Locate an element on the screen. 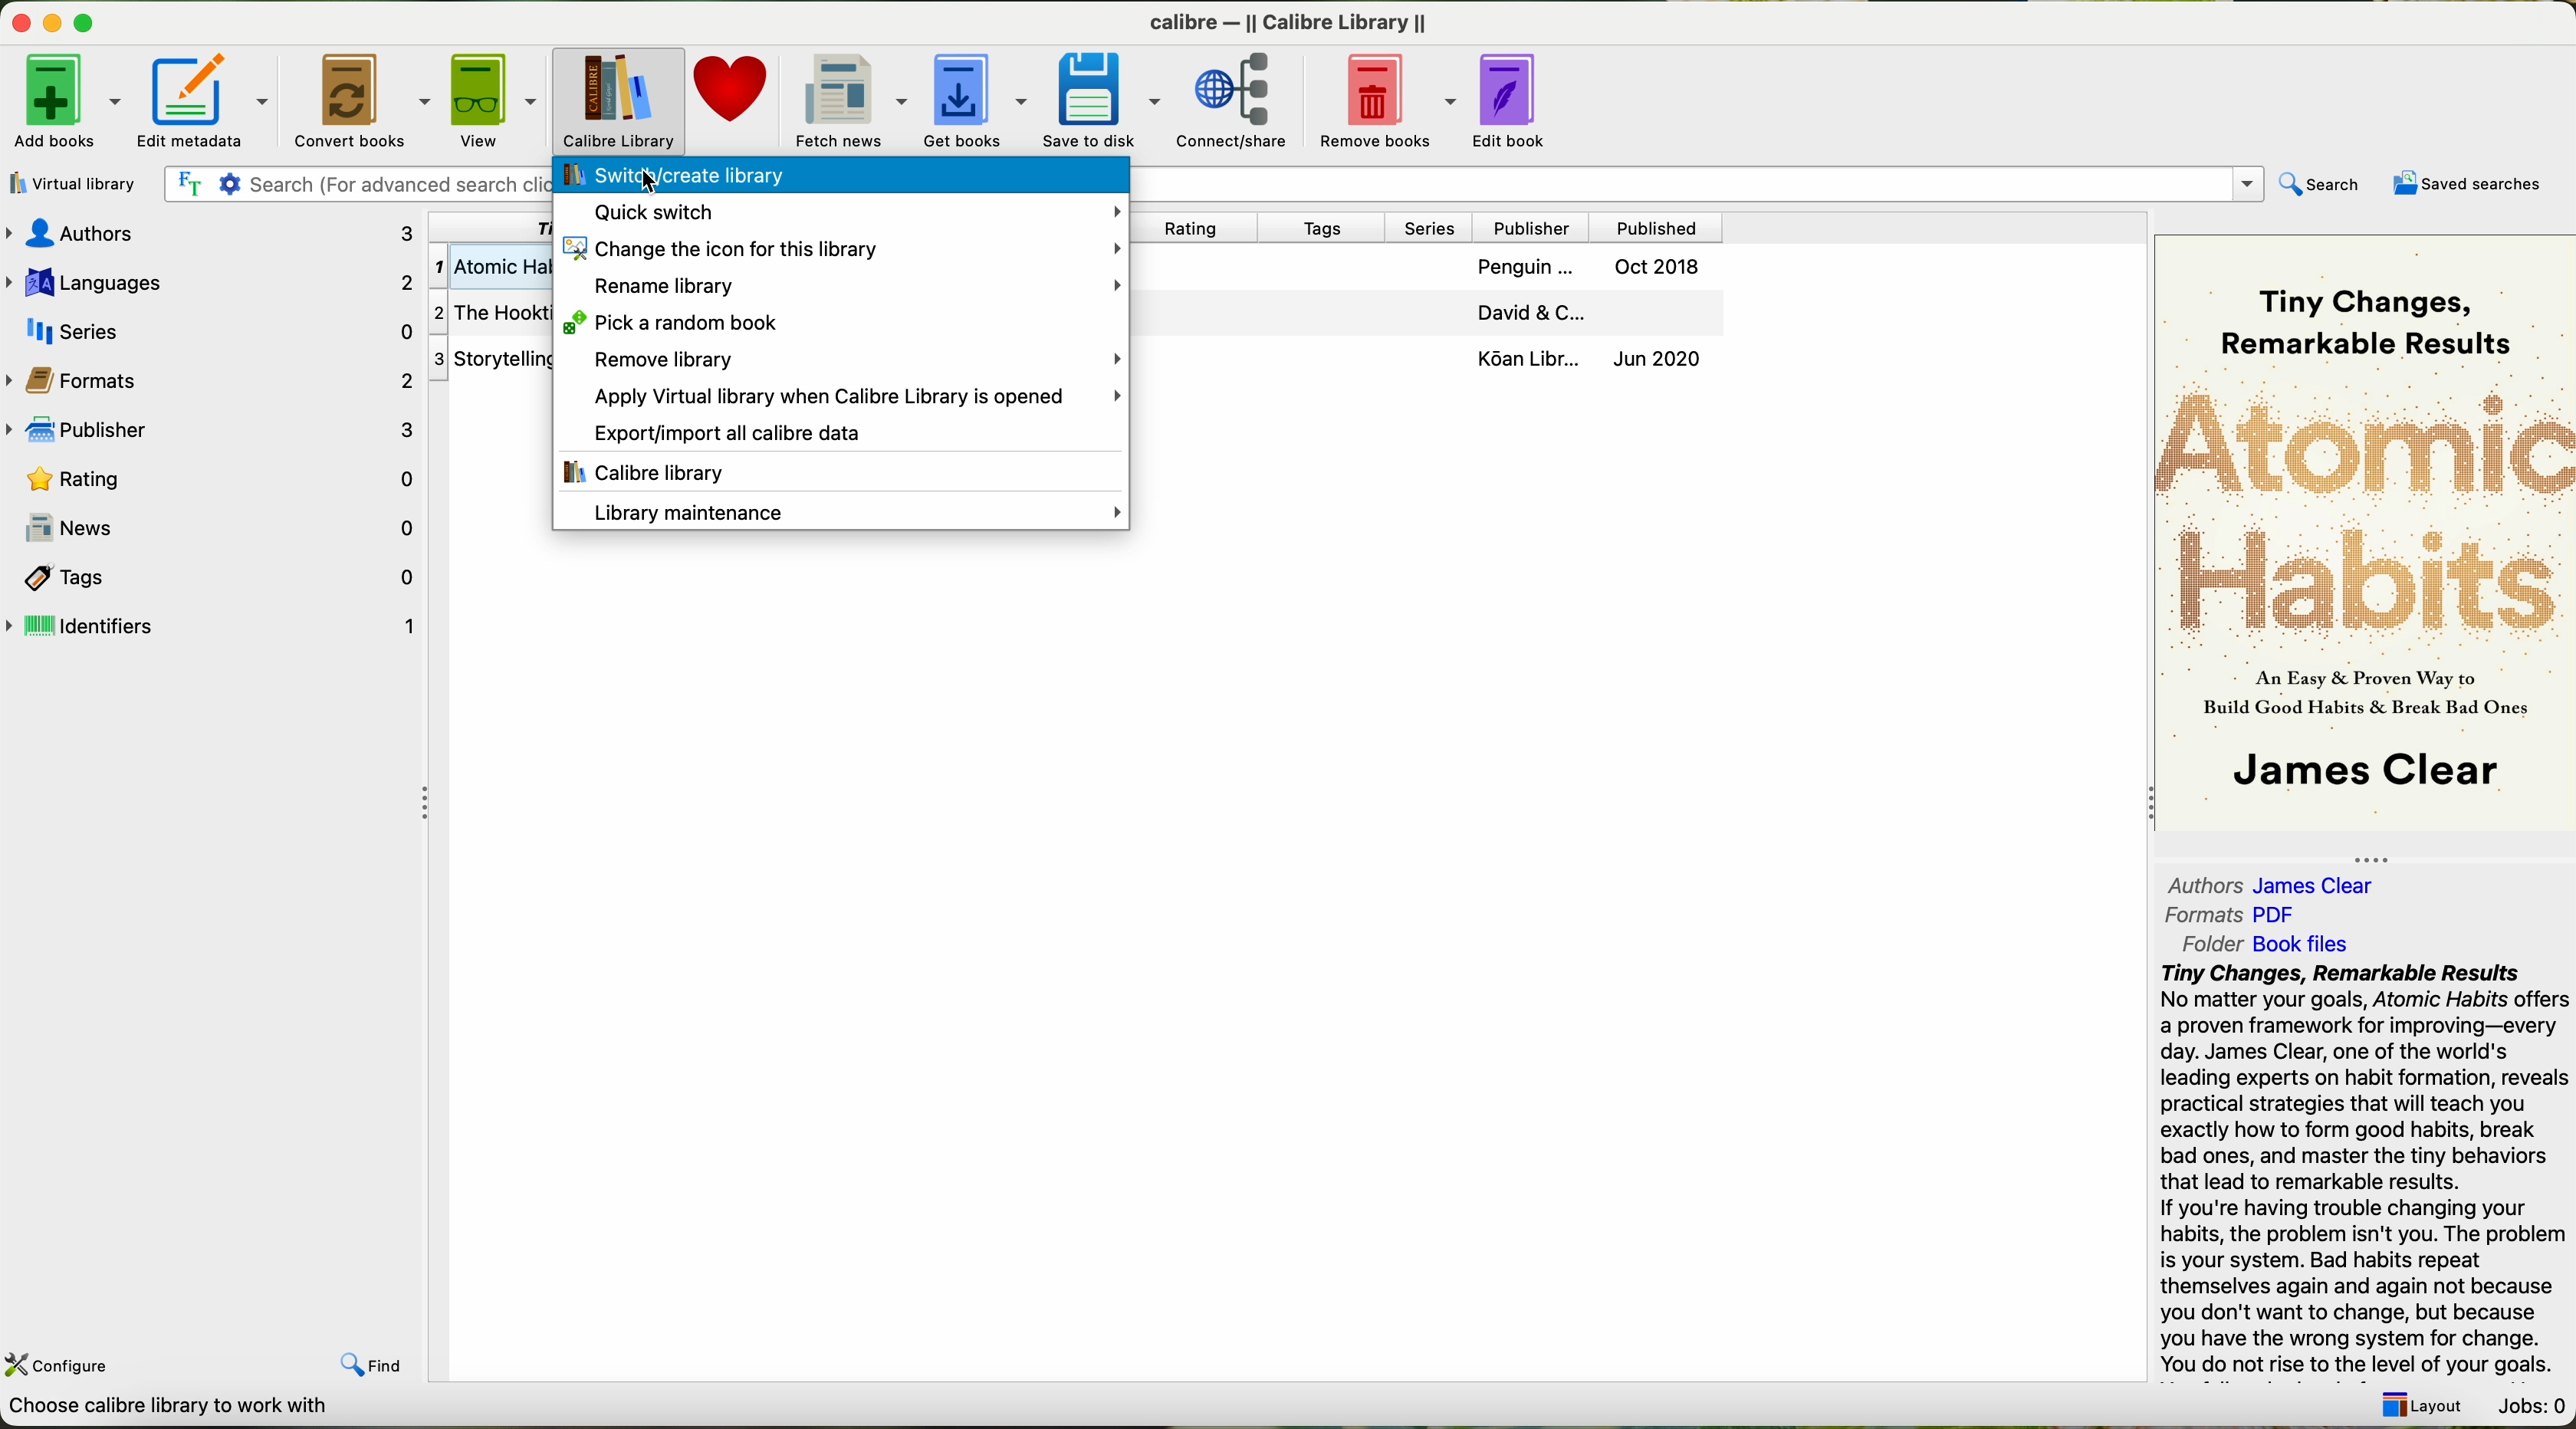 This screenshot has width=2576, height=1429. authors is located at coordinates (2197, 882).